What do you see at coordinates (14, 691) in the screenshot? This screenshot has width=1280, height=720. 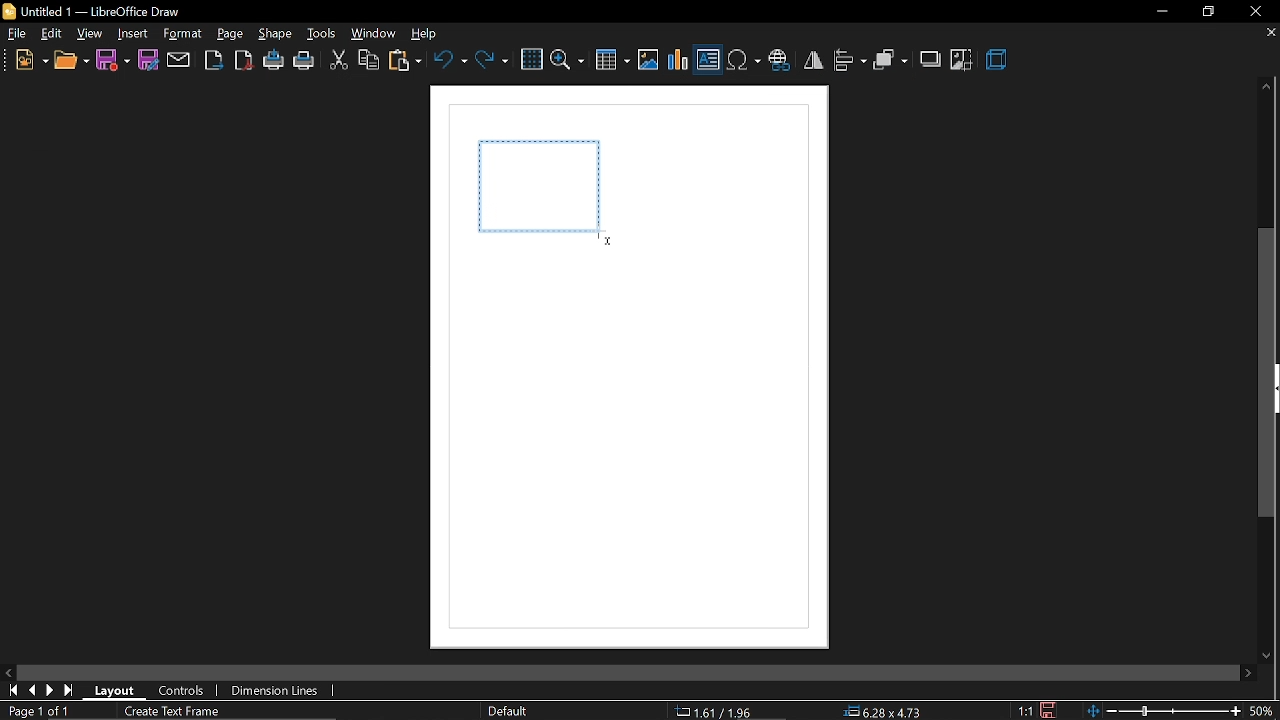 I see `go to first page` at bounding box center [14, 691].